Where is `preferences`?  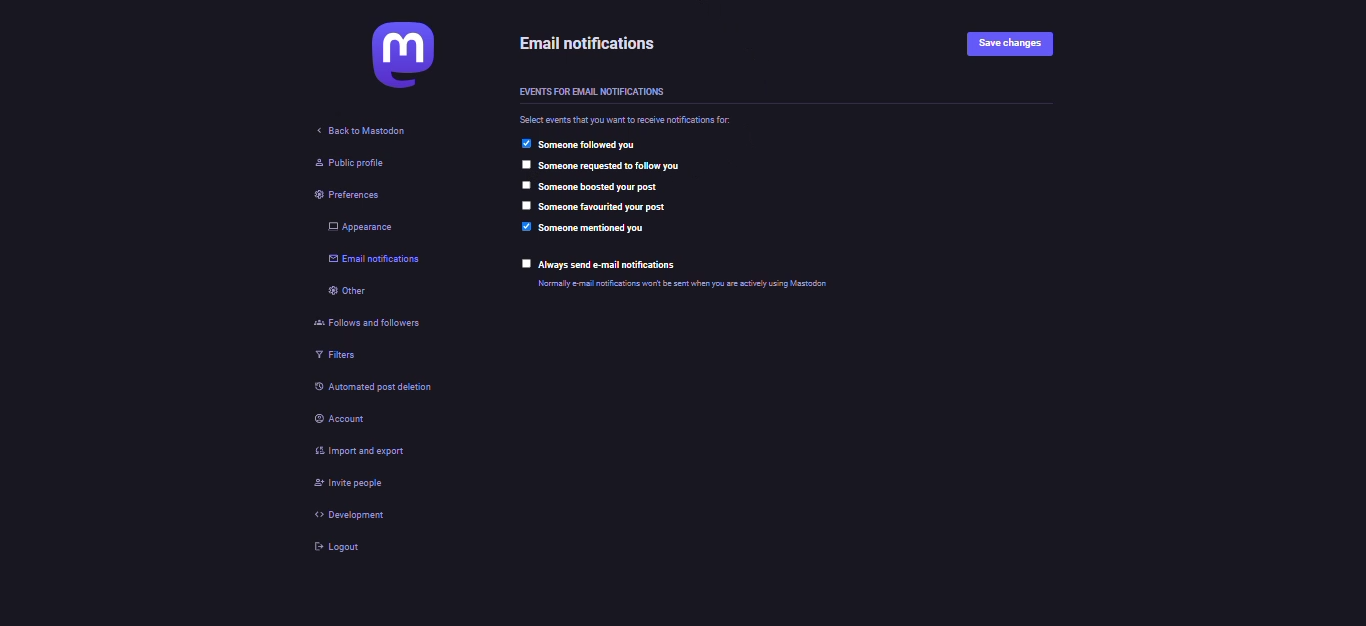 preferences is located at coordinates (332, 195).